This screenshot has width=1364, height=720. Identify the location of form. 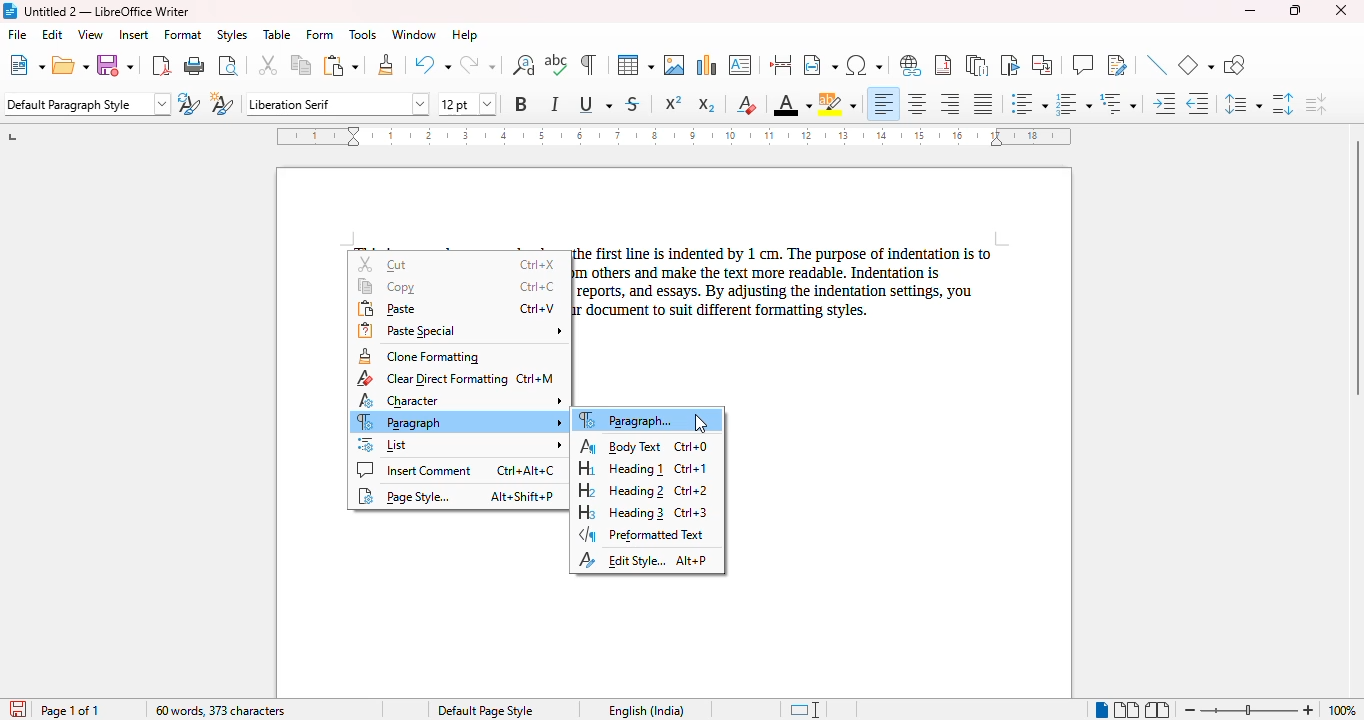
(320, 35).